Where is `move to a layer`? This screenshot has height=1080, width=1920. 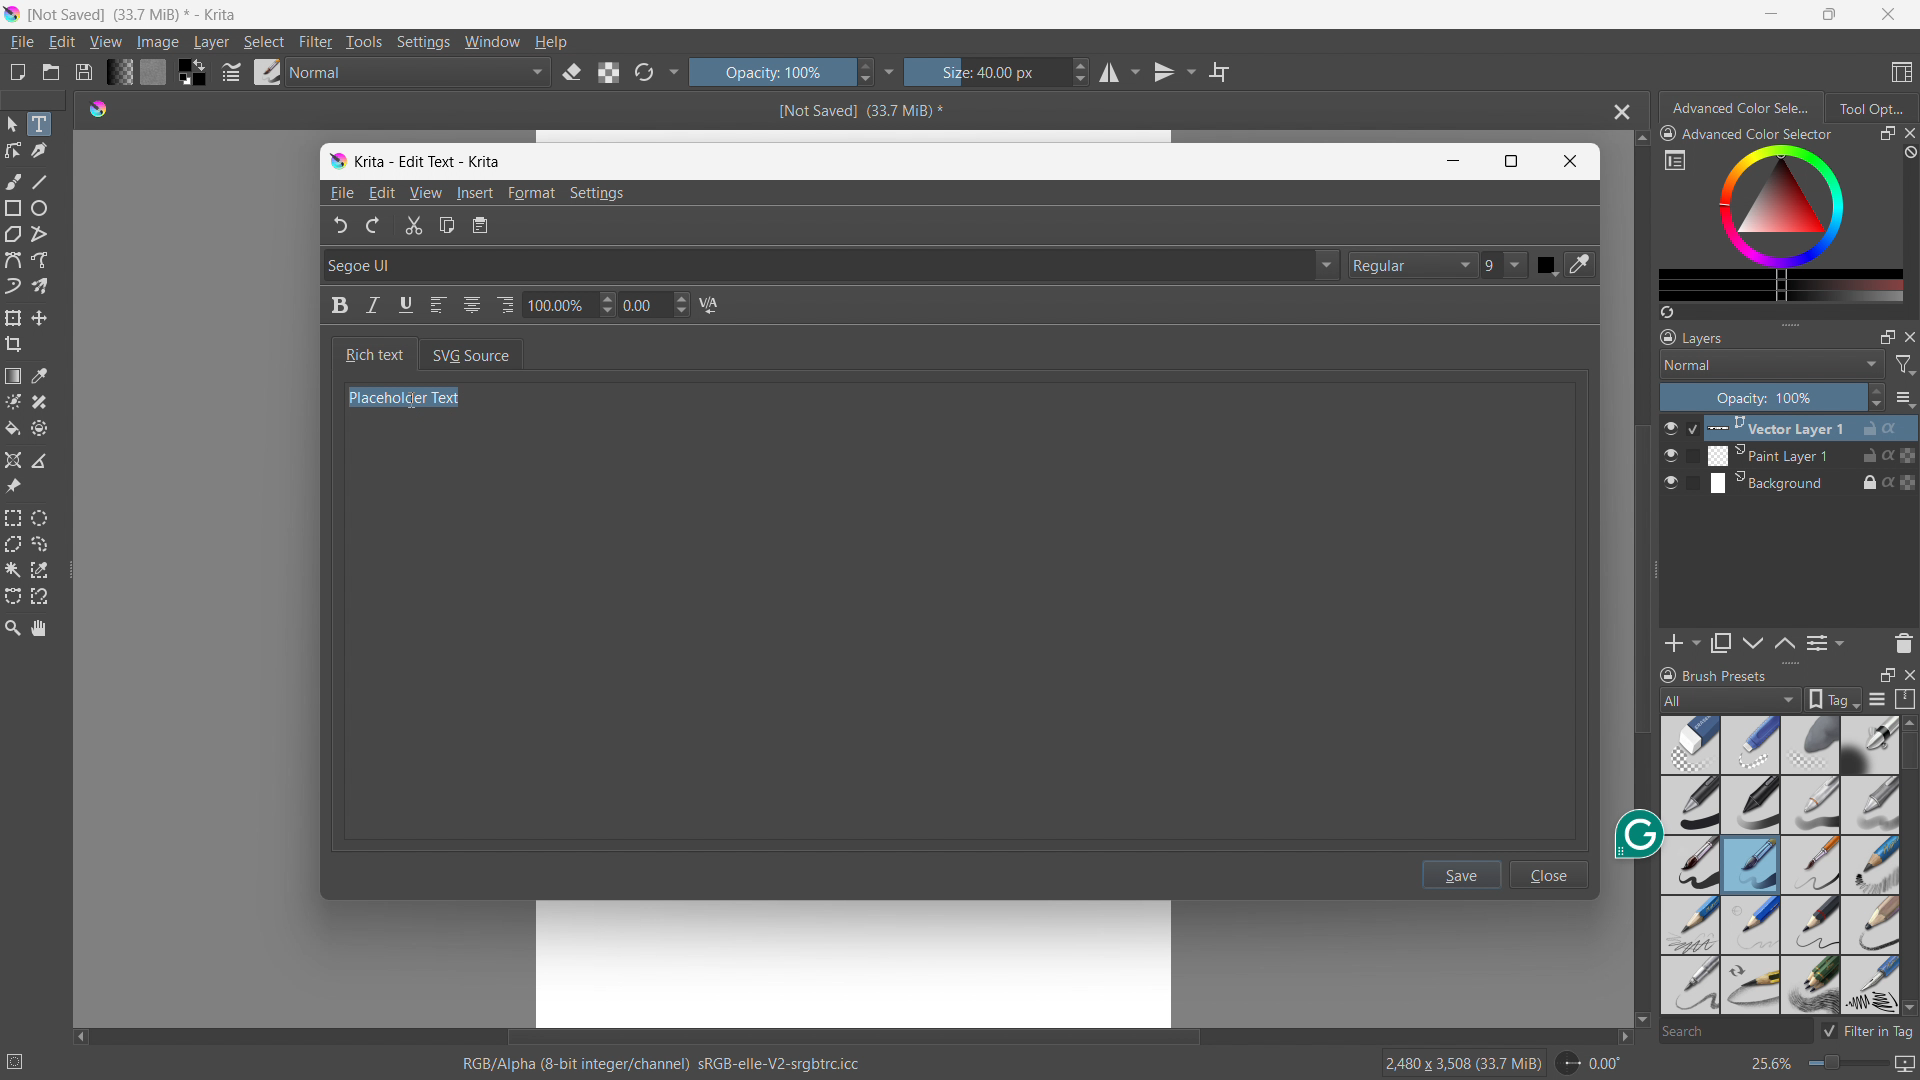 move to a layer is located at coordinates (39, 318).